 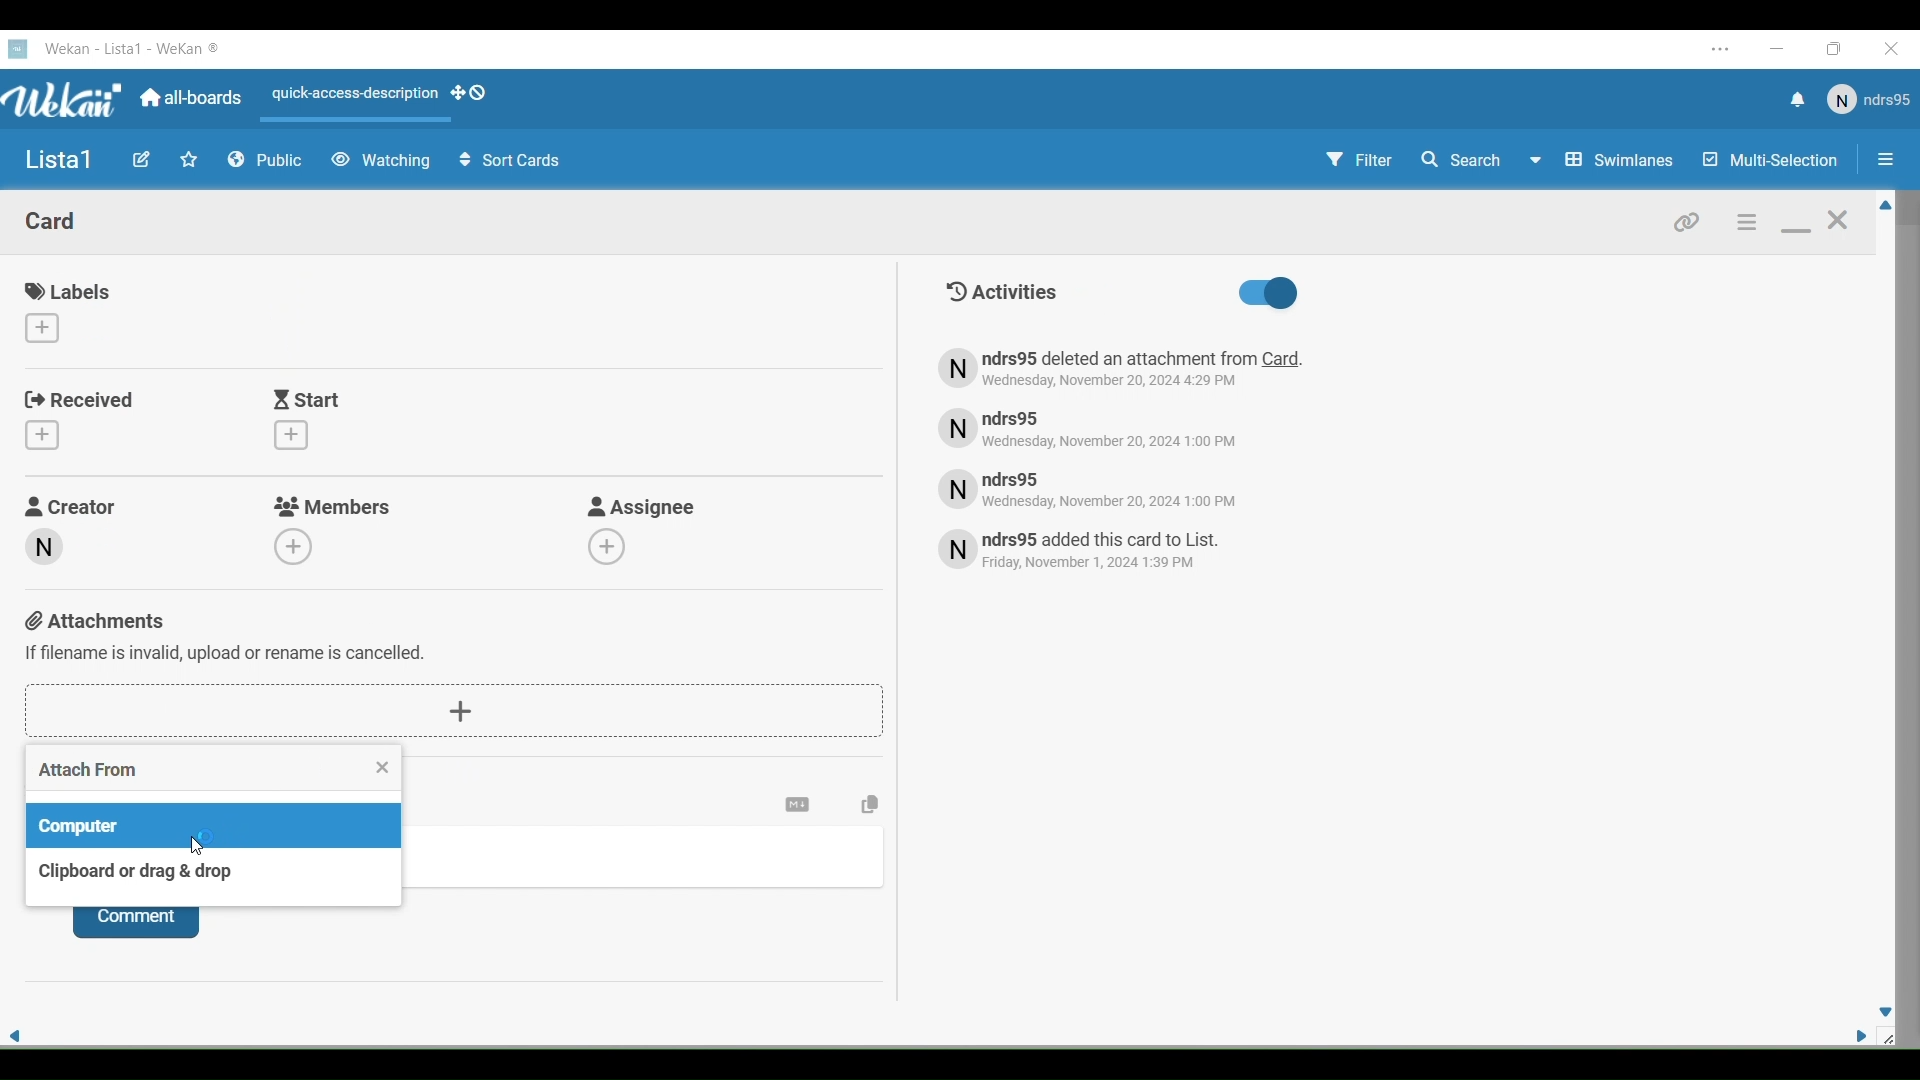 I want to click on Settings, so click(x=1744, y=221).